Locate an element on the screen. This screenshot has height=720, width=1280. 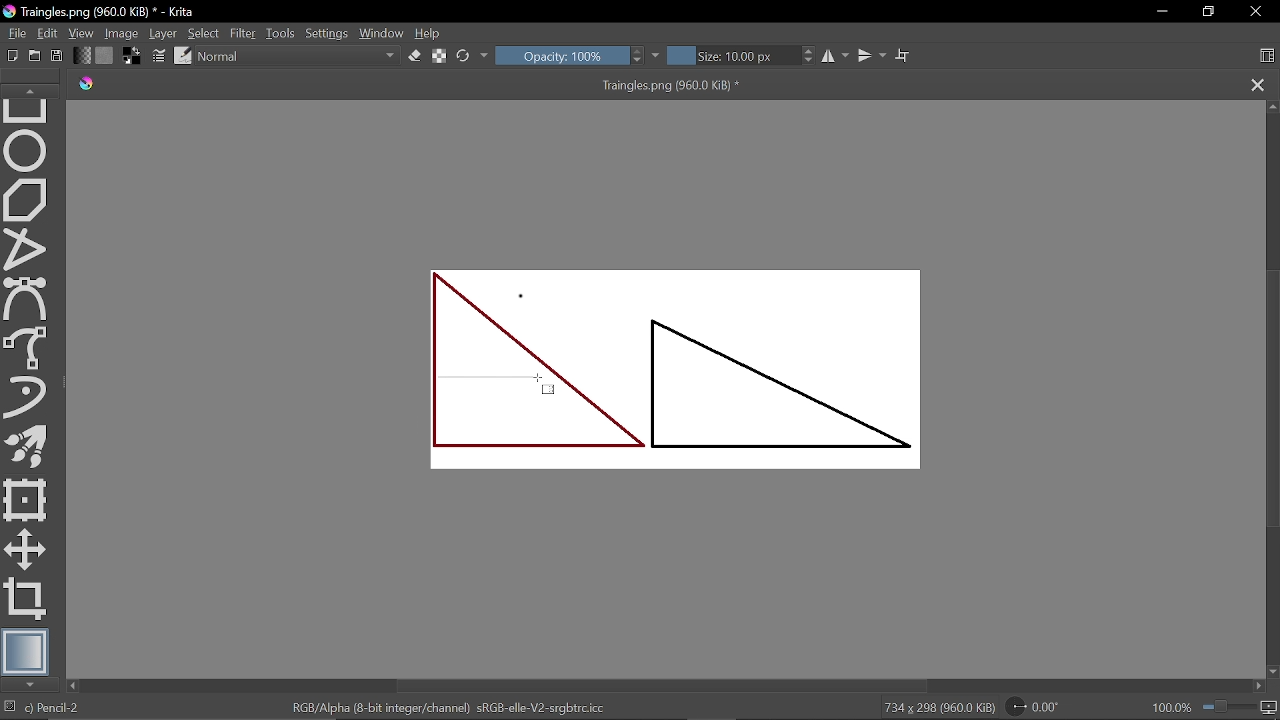
100.0% is located at coordinates (1215, 707).